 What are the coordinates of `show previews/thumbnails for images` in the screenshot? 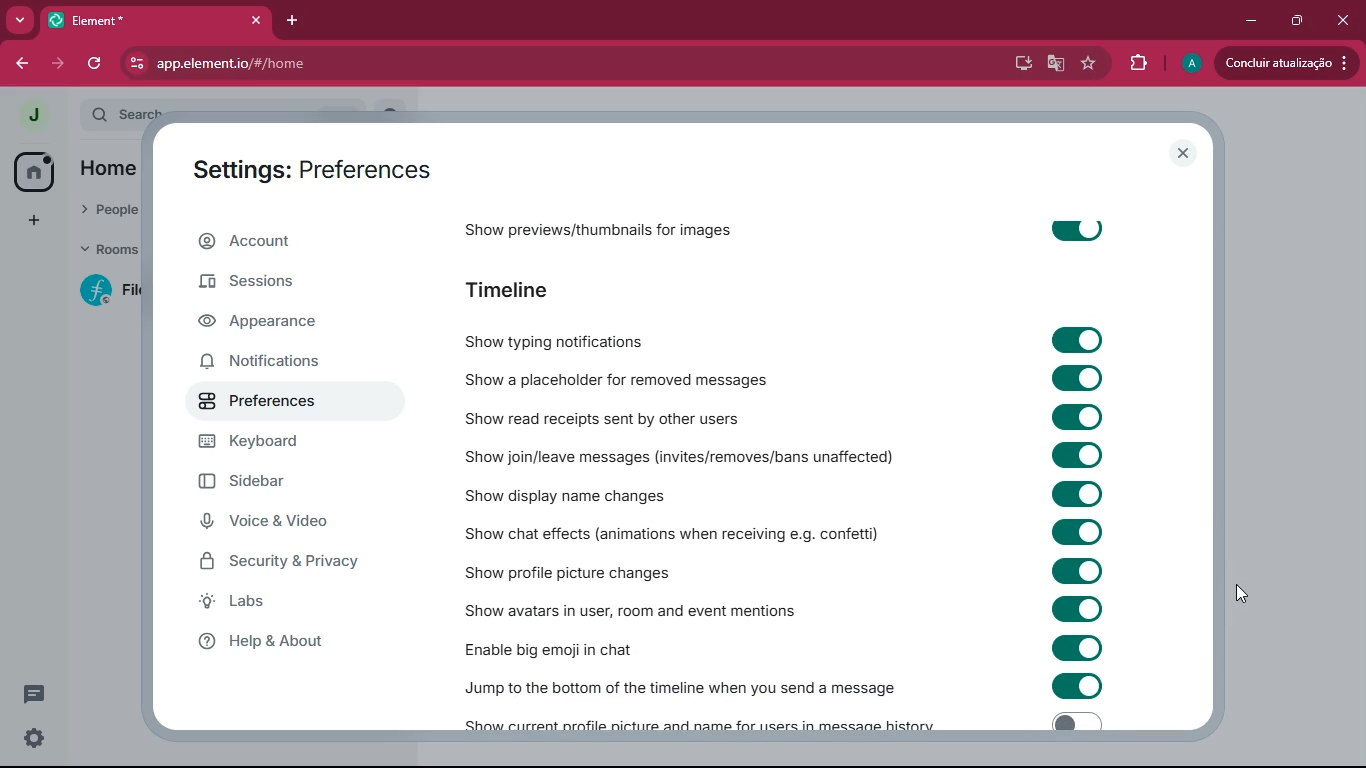 It's located at (621, 233).